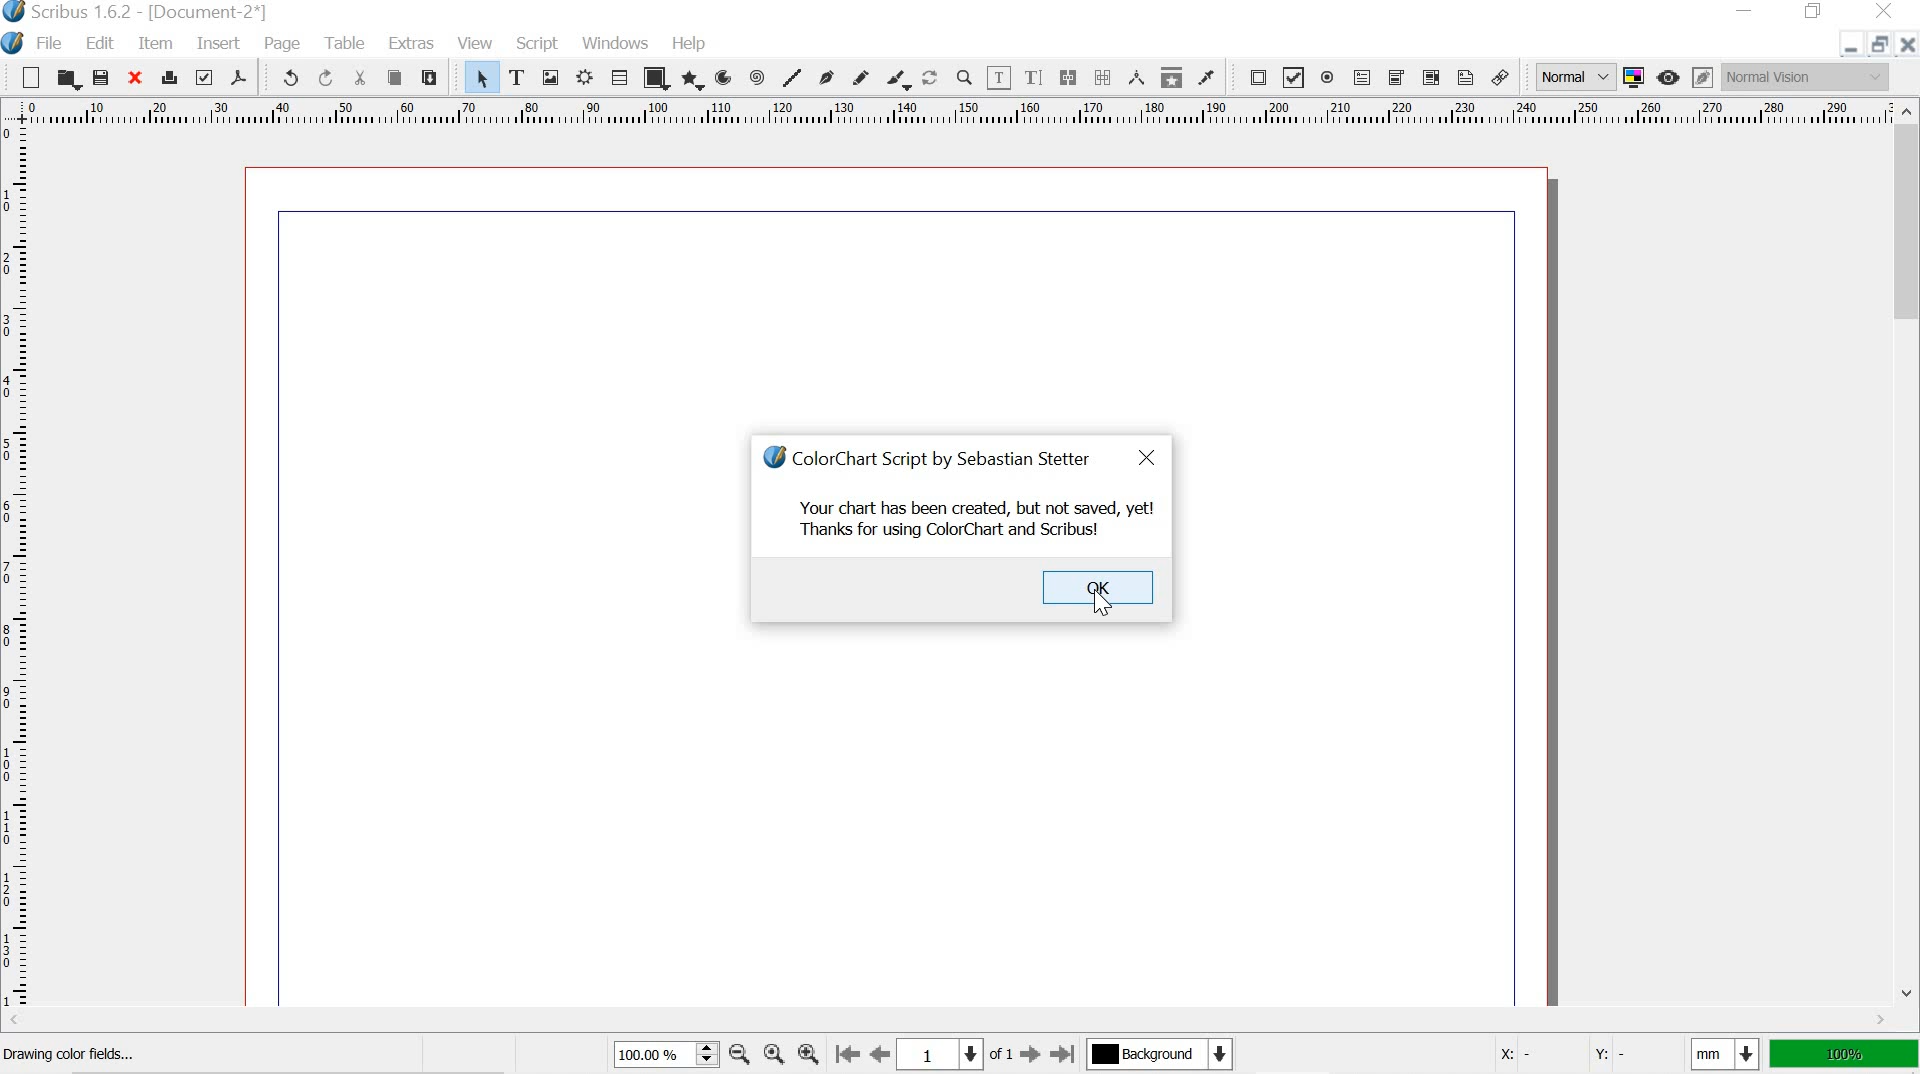 The width and height of the screenshot is (1920, 1074). What do you see at coordinates (1103, 77) in the screenshot?
I see `unlink text frames` at bounding box center [1103, 77].